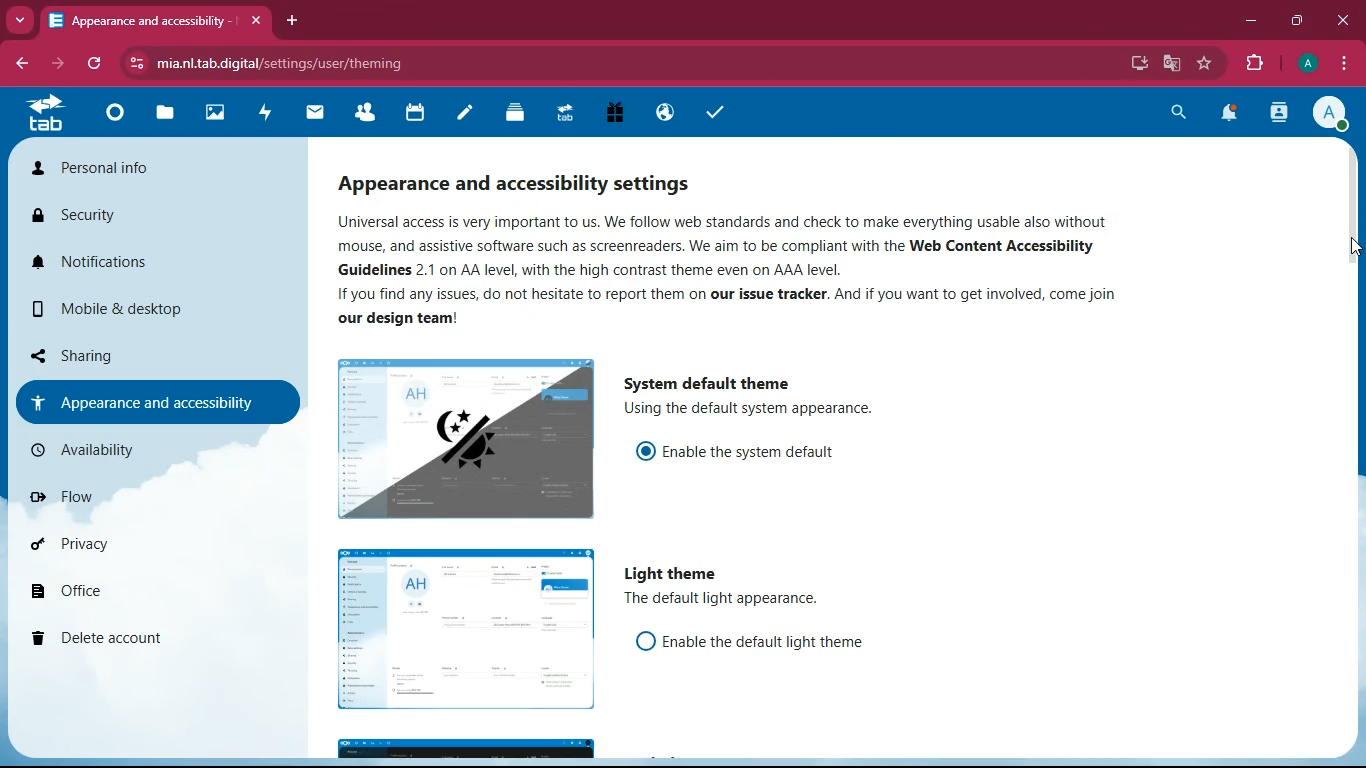 The image size is (1366, 768). I want to click on appearance, so click(148, 402).